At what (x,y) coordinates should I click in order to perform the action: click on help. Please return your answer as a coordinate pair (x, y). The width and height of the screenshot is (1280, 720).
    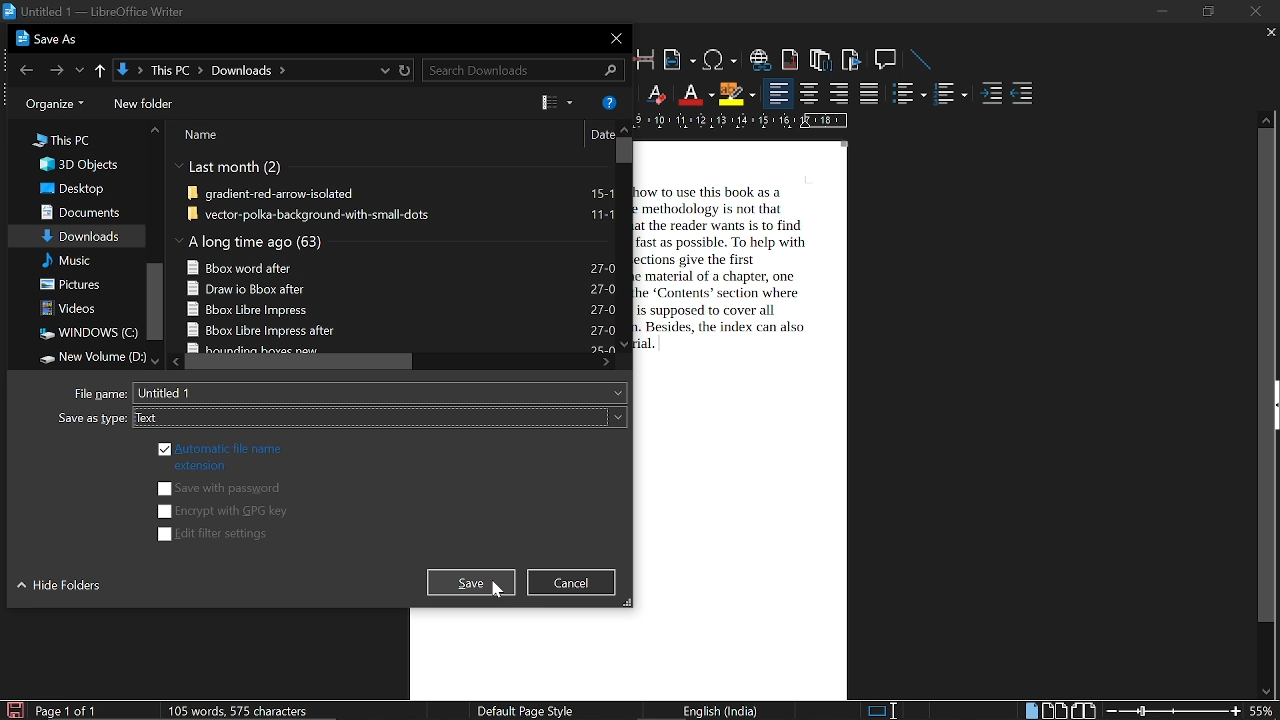
    Looking at the image, I should click on (609, 101).